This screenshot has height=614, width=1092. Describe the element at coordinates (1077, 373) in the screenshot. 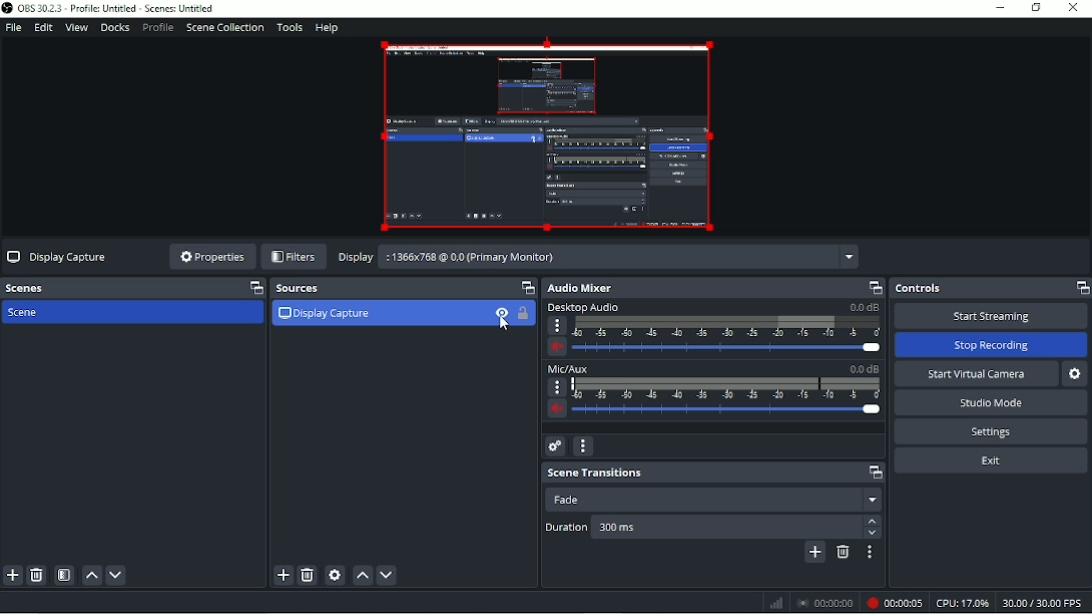

I see `Configure virtual camera` at that location.